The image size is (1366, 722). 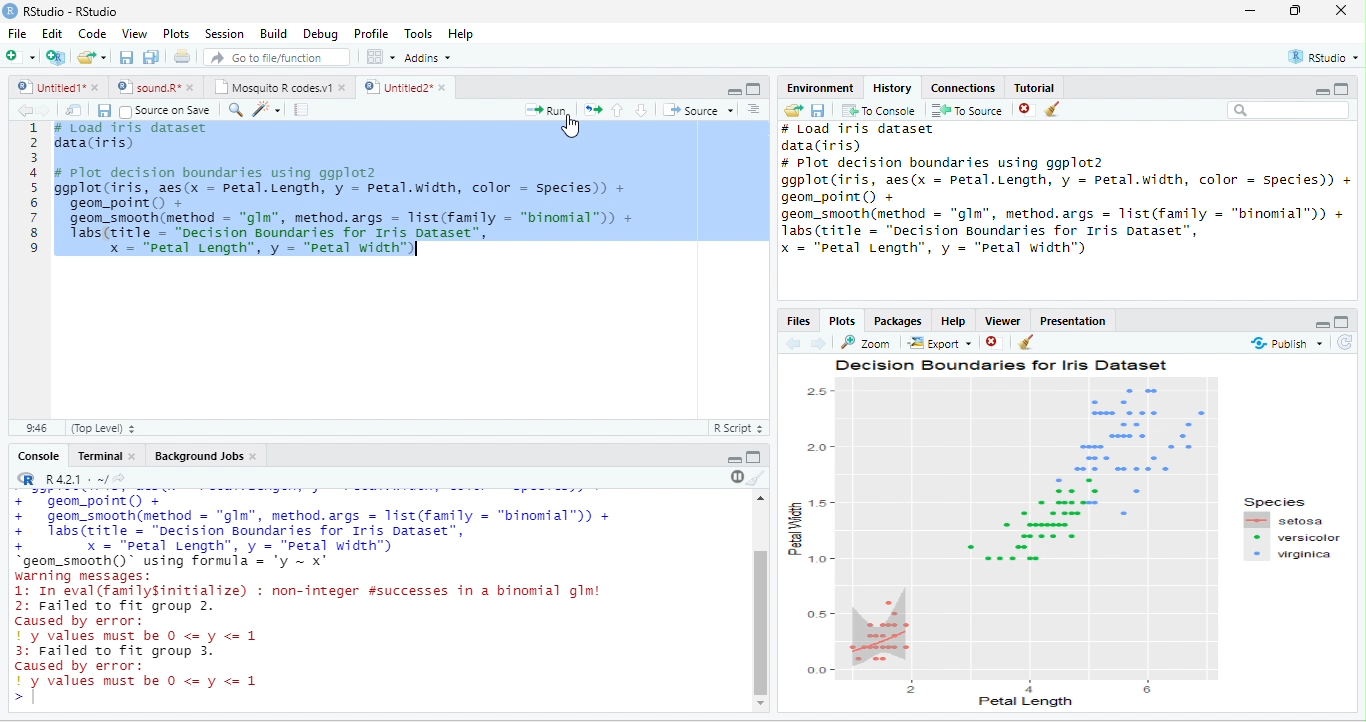 What do you see at coordinates (821, 87) in the screenshot?
I see `Environment` at bounding box center [821, 87].